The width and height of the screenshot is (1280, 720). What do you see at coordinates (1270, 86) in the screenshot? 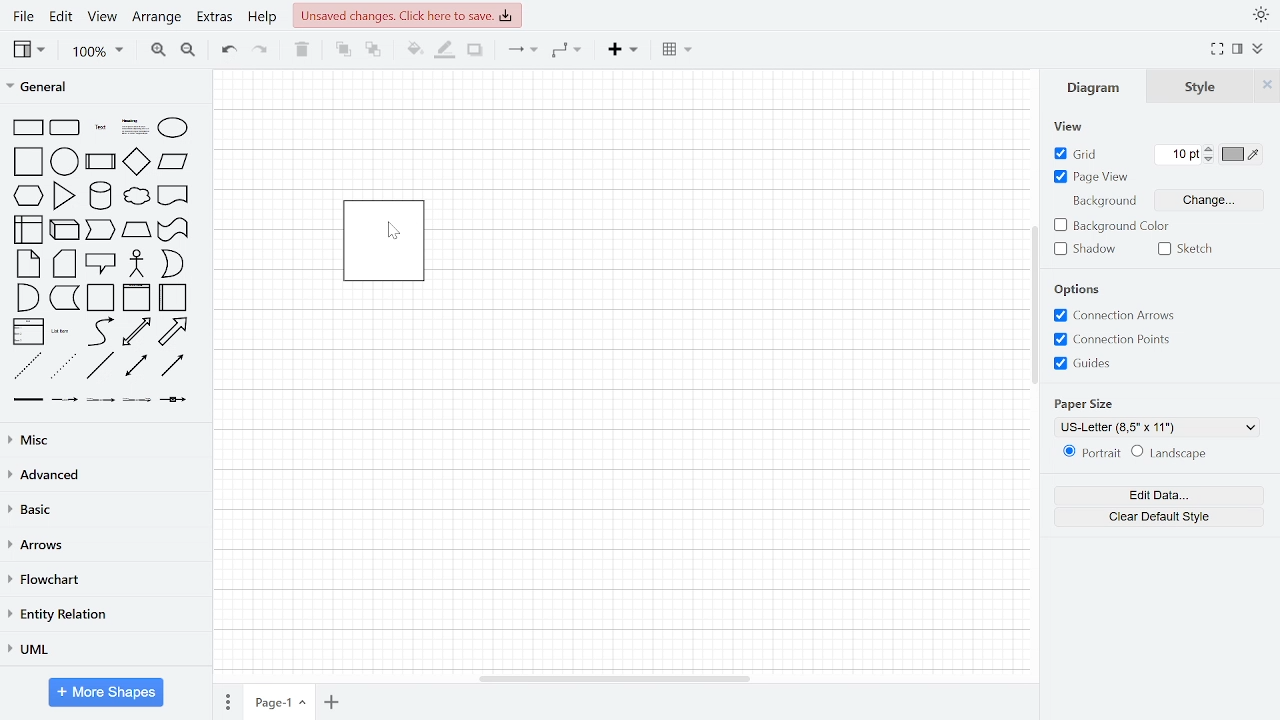
I see `close` at bounding box center [1270, 86].